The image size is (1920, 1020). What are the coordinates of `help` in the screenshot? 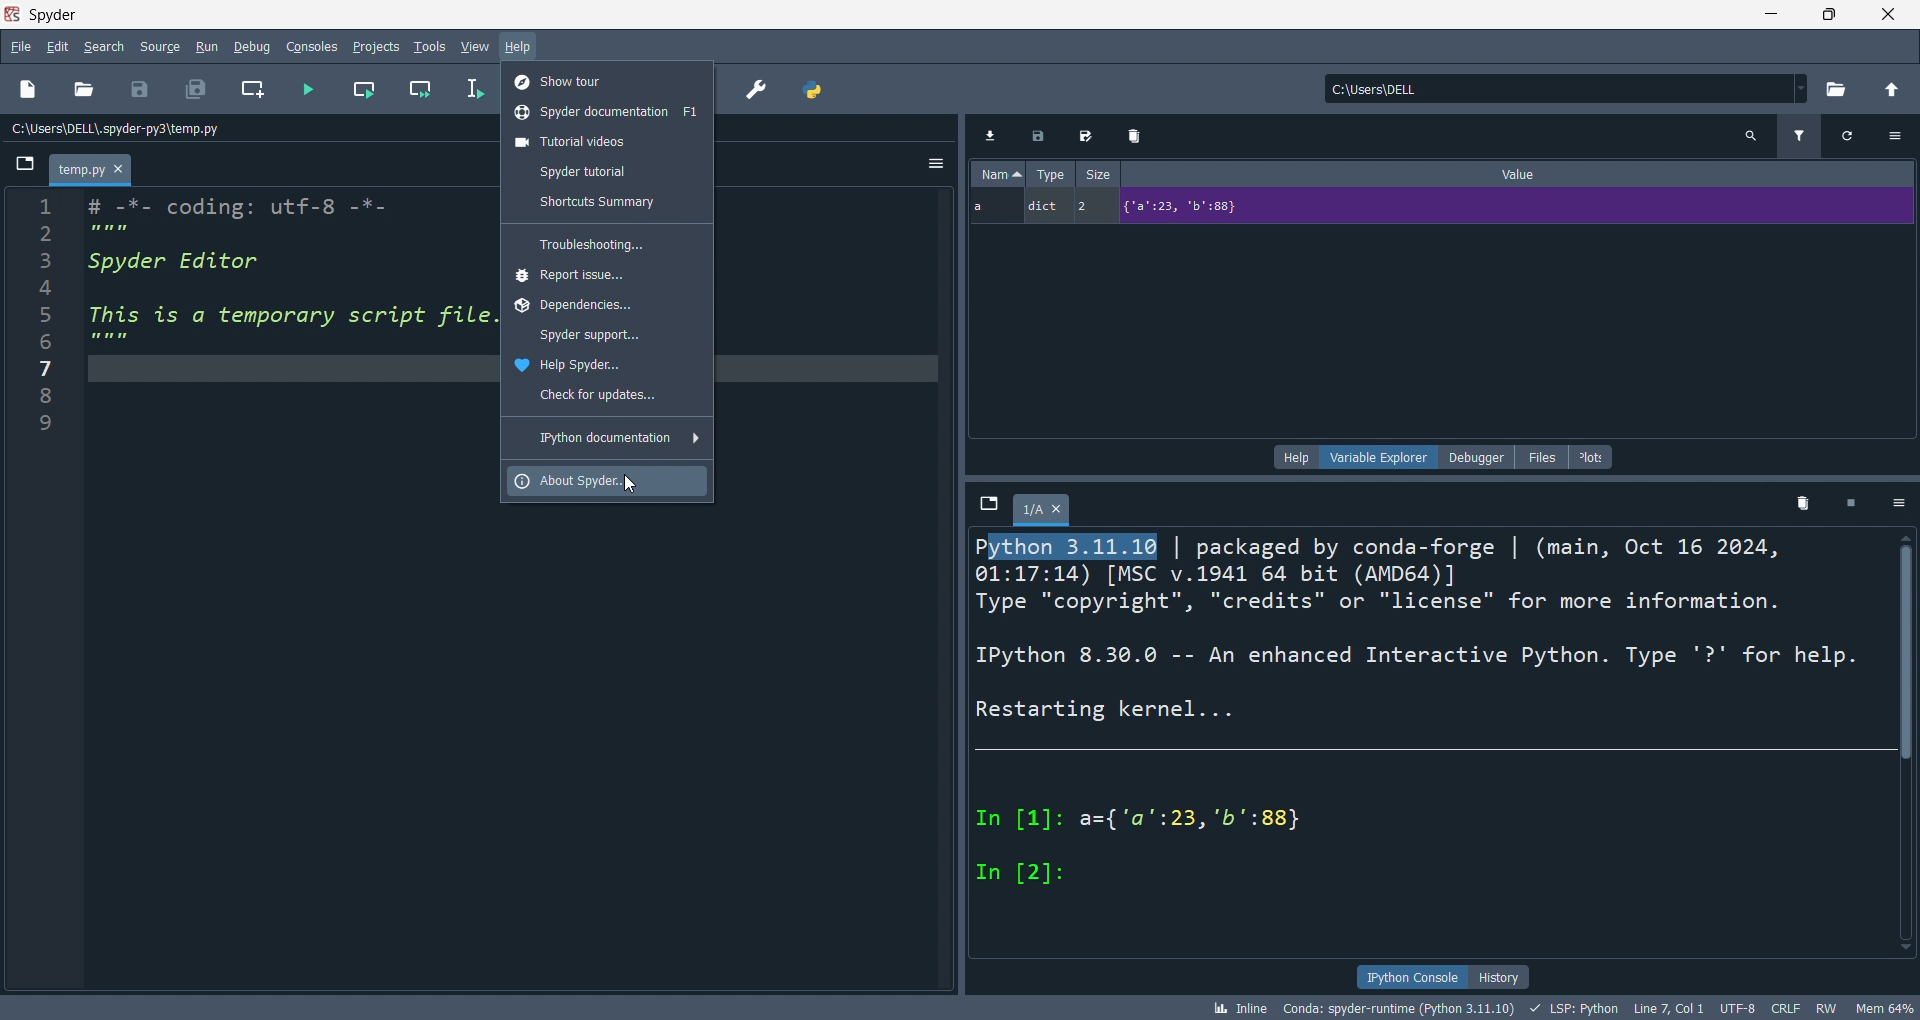 It's located at (521, 49).